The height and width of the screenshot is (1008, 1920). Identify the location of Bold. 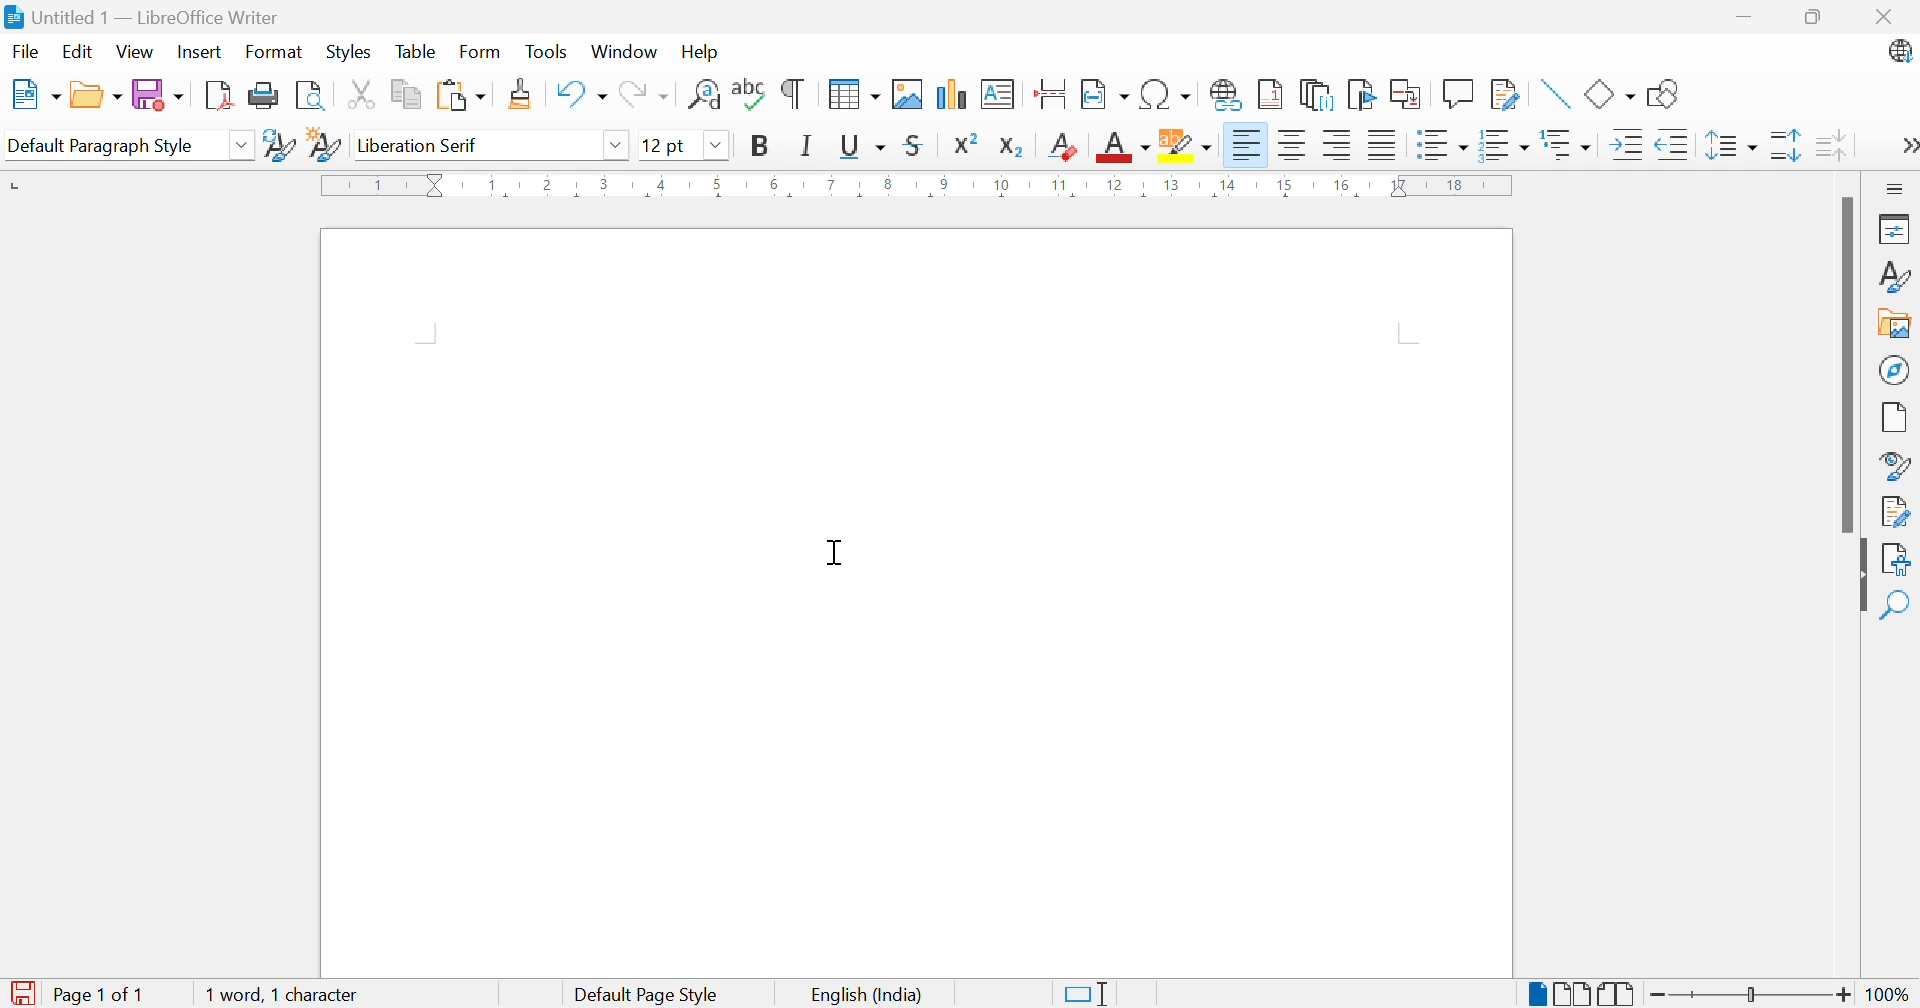
(755, 145).